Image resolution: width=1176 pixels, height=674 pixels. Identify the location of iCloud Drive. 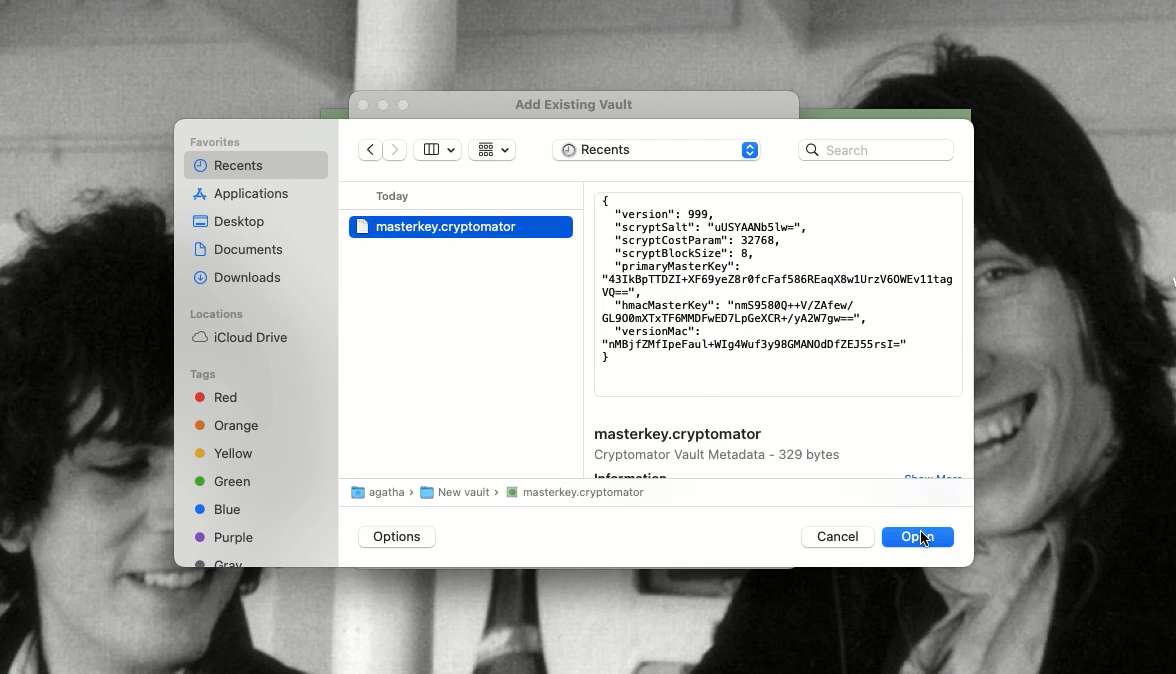
(239, 337).